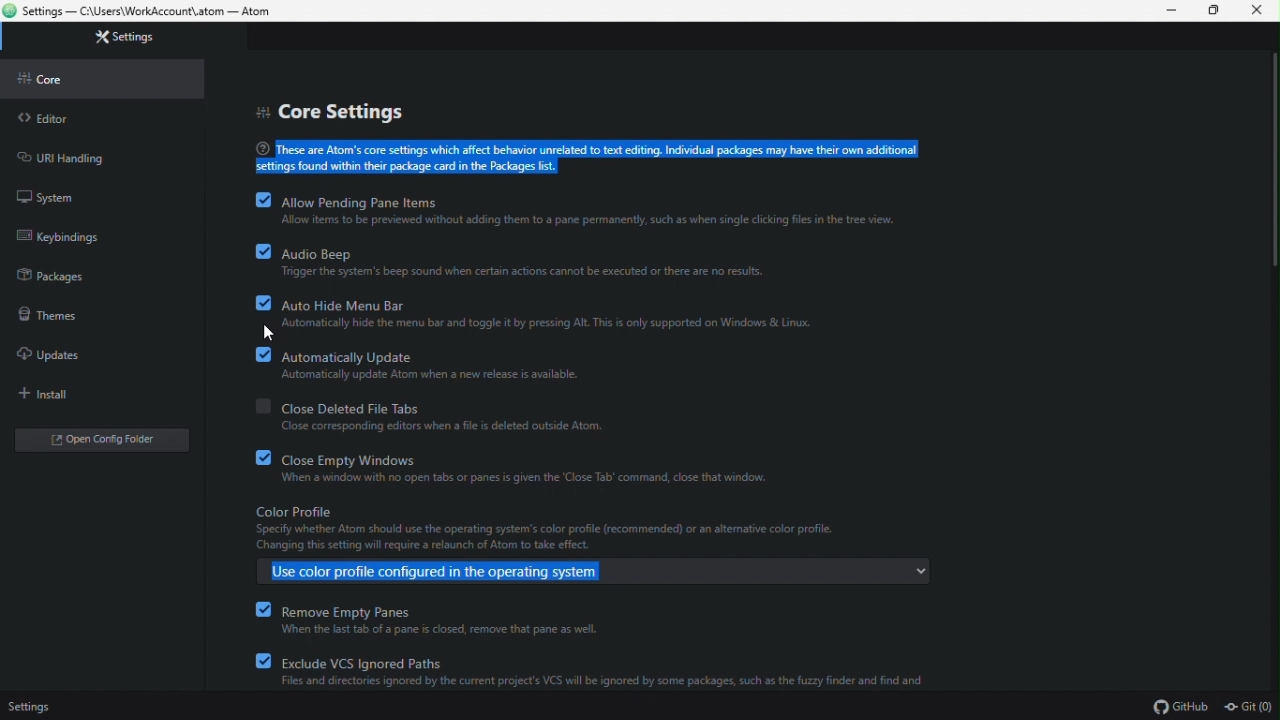 This screenshot has height=720, width=1280. I want to click on checkbox, so click(252, 203).